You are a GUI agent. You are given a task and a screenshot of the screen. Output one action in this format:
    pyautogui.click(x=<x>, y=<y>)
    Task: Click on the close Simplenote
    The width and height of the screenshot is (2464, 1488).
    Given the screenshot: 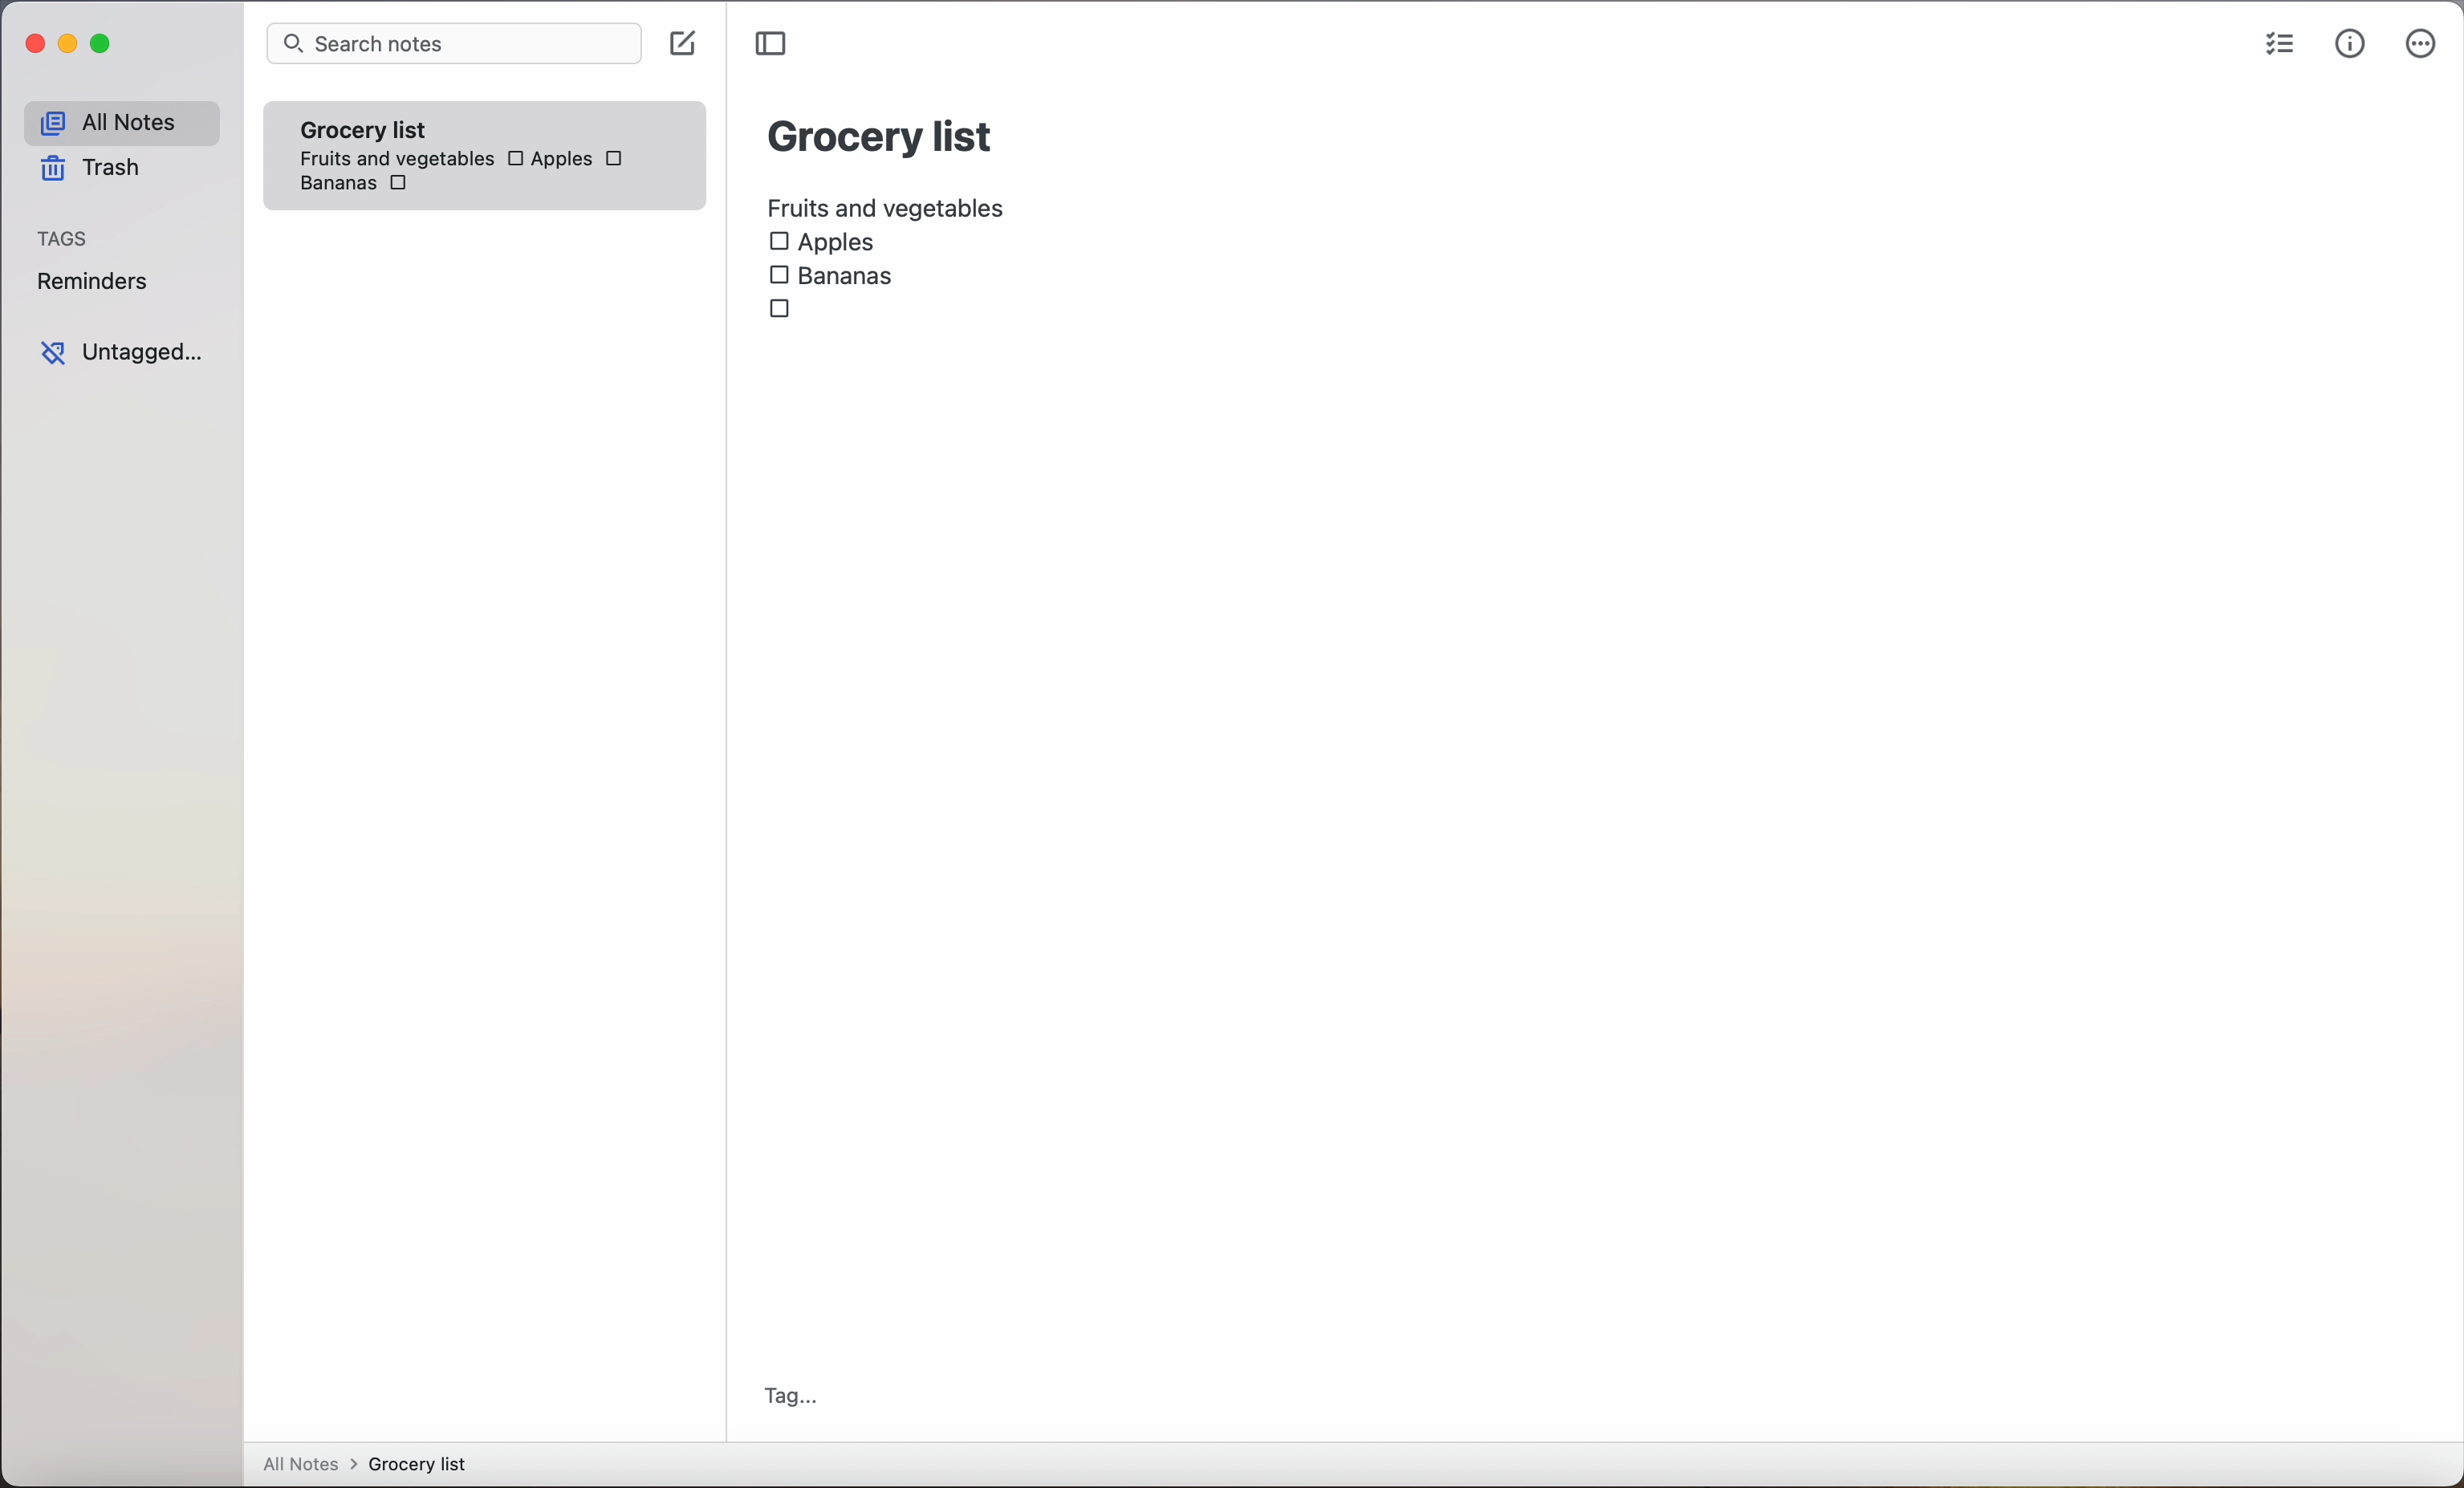 What is the action you would take?
    pyautogui.click(x=34, y=45)
    